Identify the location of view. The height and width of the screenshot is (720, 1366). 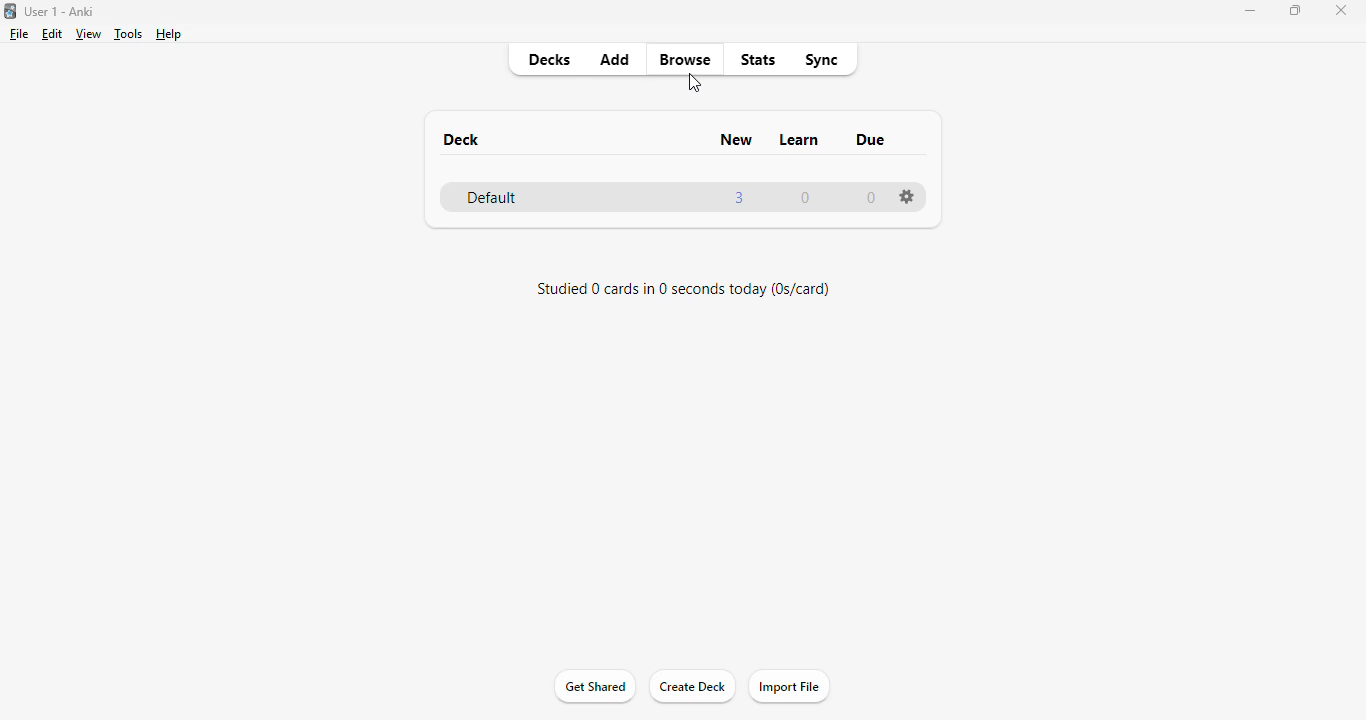
(90, 34).